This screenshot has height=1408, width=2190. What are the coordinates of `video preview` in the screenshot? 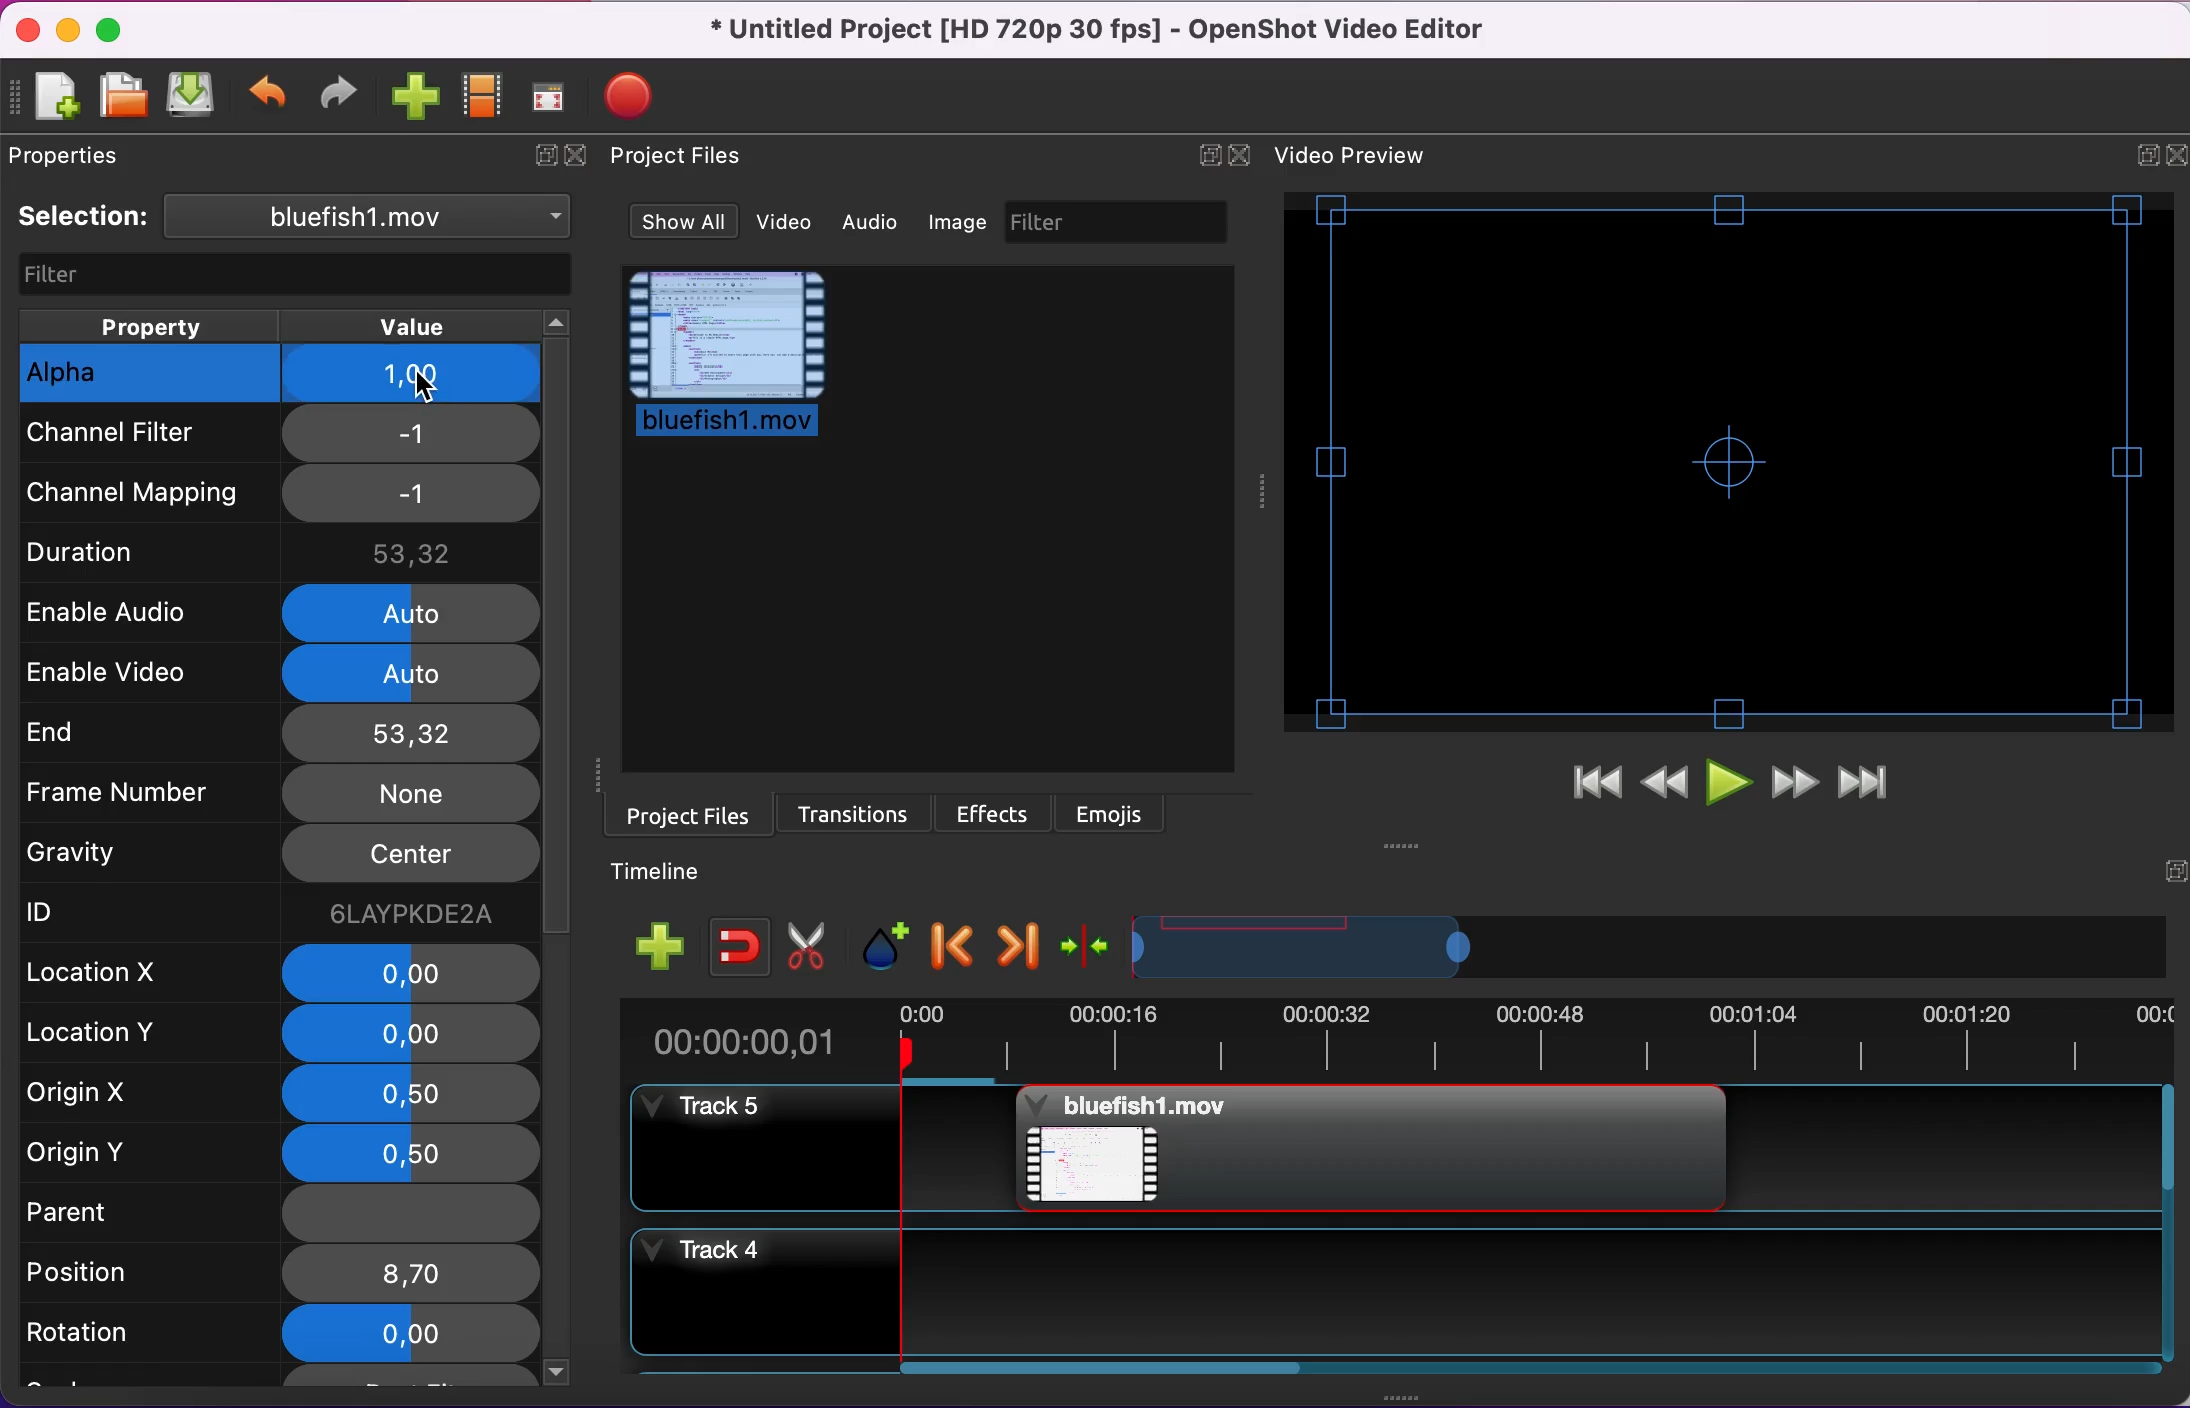 It's located at (1731, 459).